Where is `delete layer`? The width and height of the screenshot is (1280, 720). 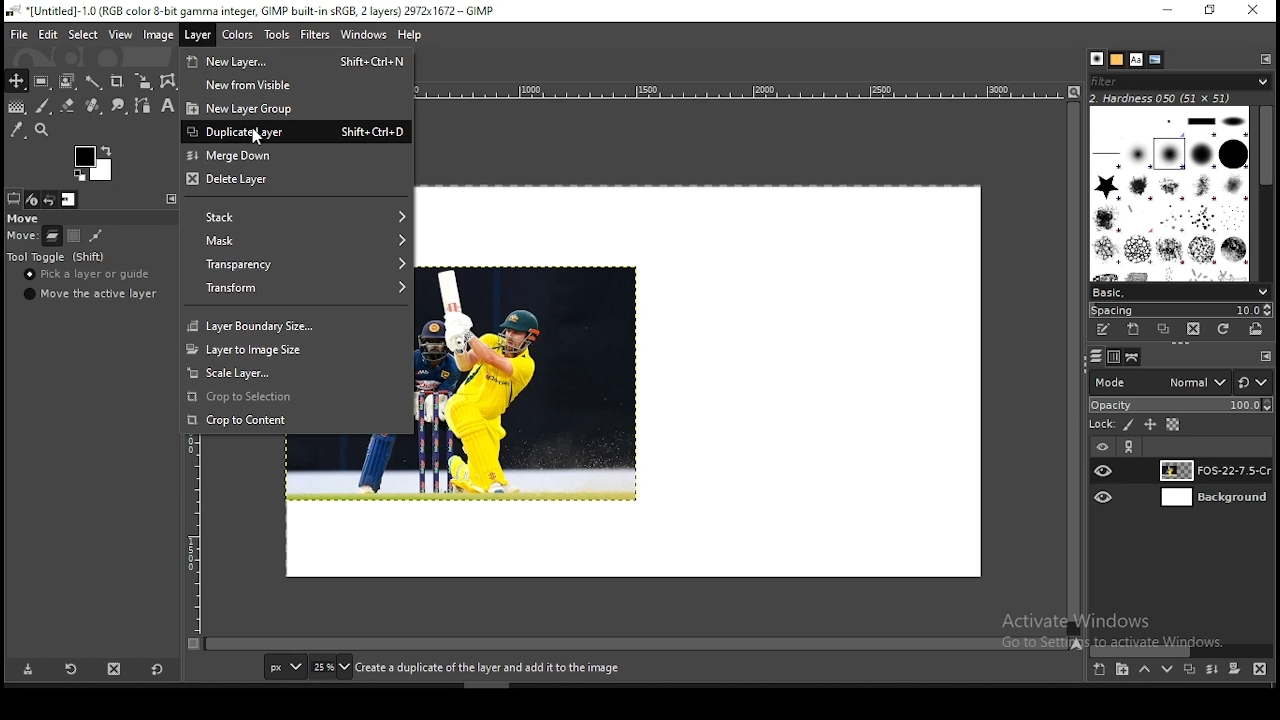
delete layer is located at coordinates (1260, 669).